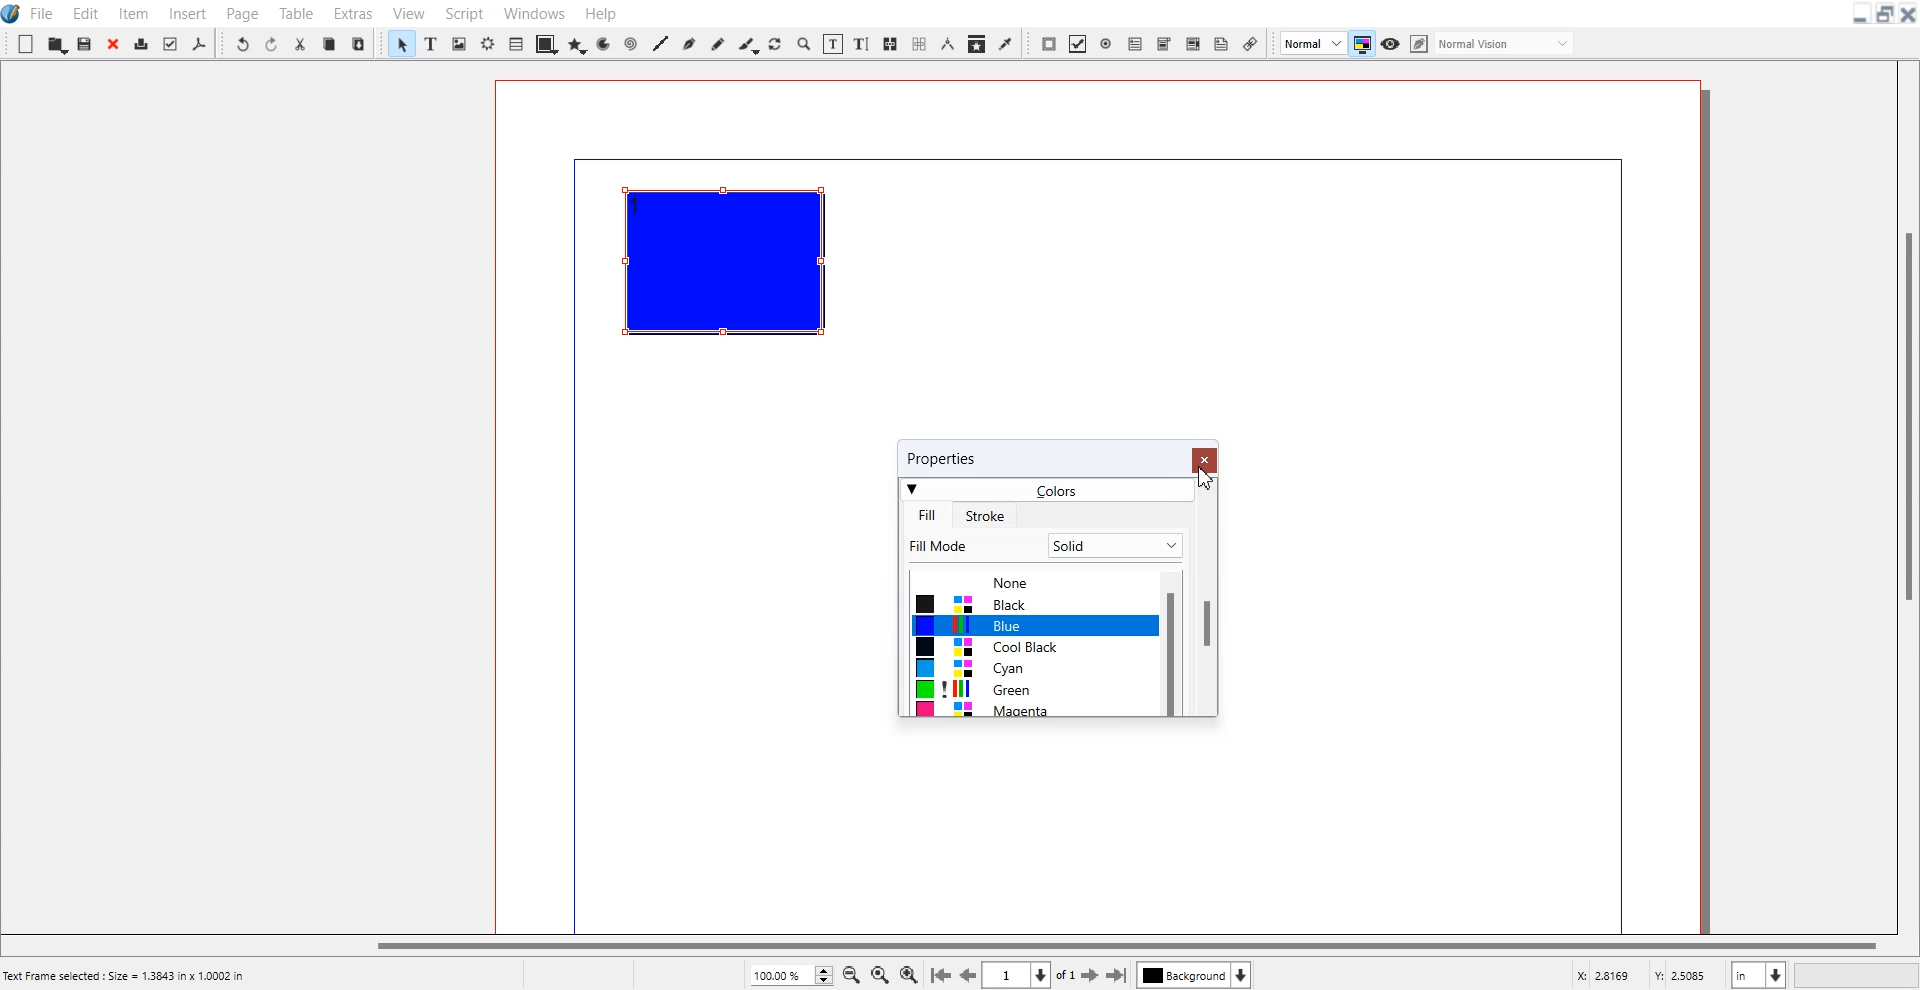 This screenshot has width=1920, height=990. I want to click on Close, so click(1203, 460).